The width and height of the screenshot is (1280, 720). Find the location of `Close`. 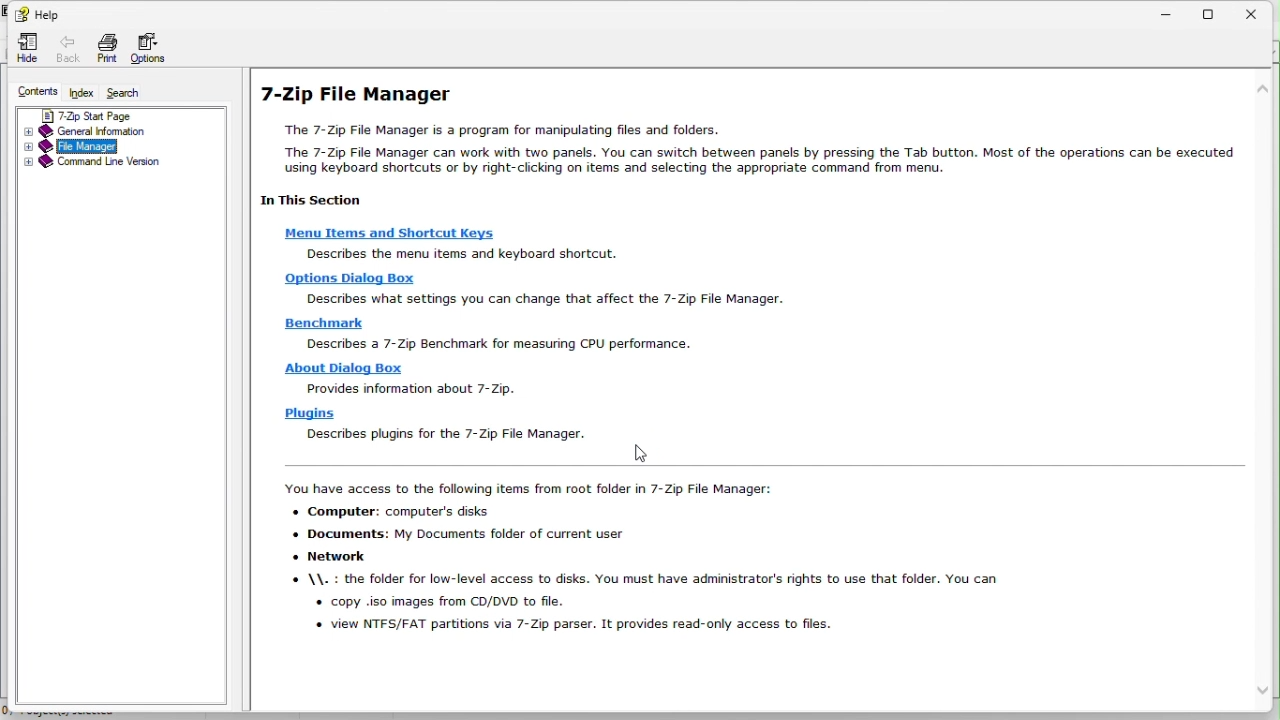

Close is located at coordinates (1260, 13).